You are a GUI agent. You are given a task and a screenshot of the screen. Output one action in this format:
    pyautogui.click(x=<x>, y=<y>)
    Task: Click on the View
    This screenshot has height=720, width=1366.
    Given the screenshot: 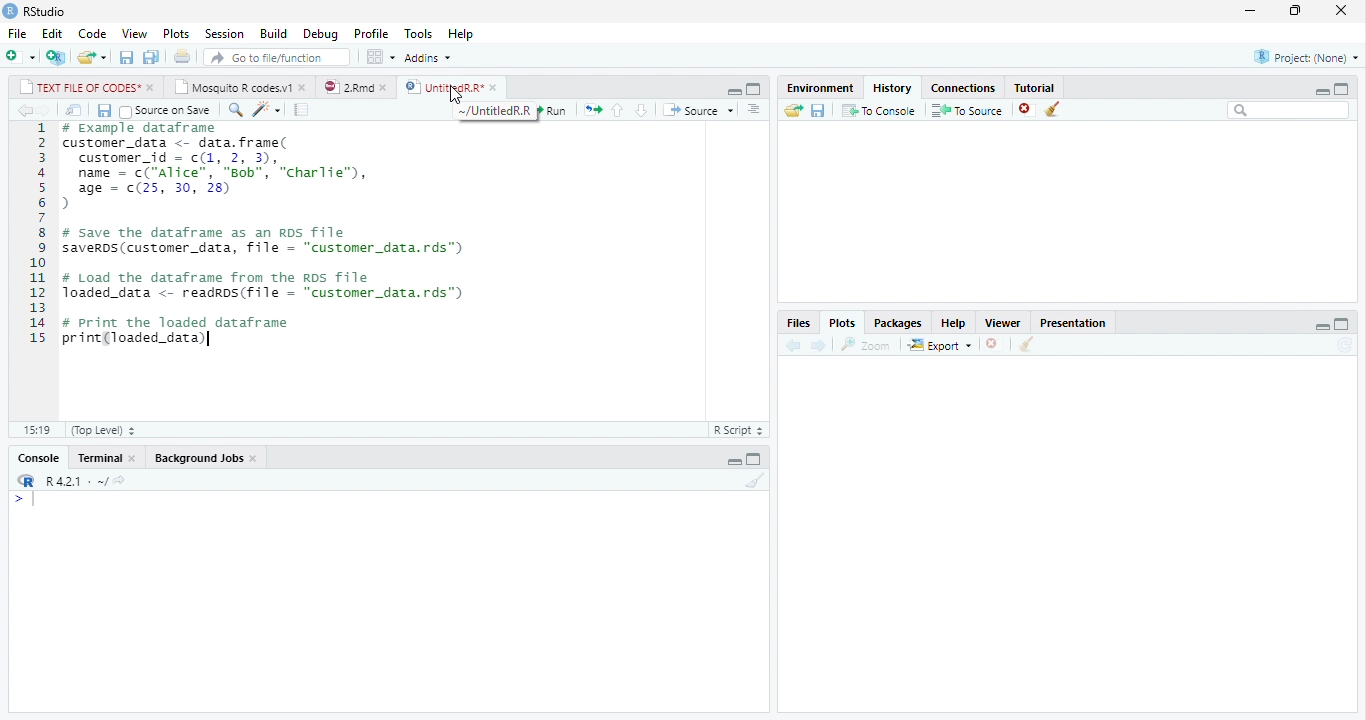 What is the action you would take?
    pyautogui.click(x=135, y=33)
    